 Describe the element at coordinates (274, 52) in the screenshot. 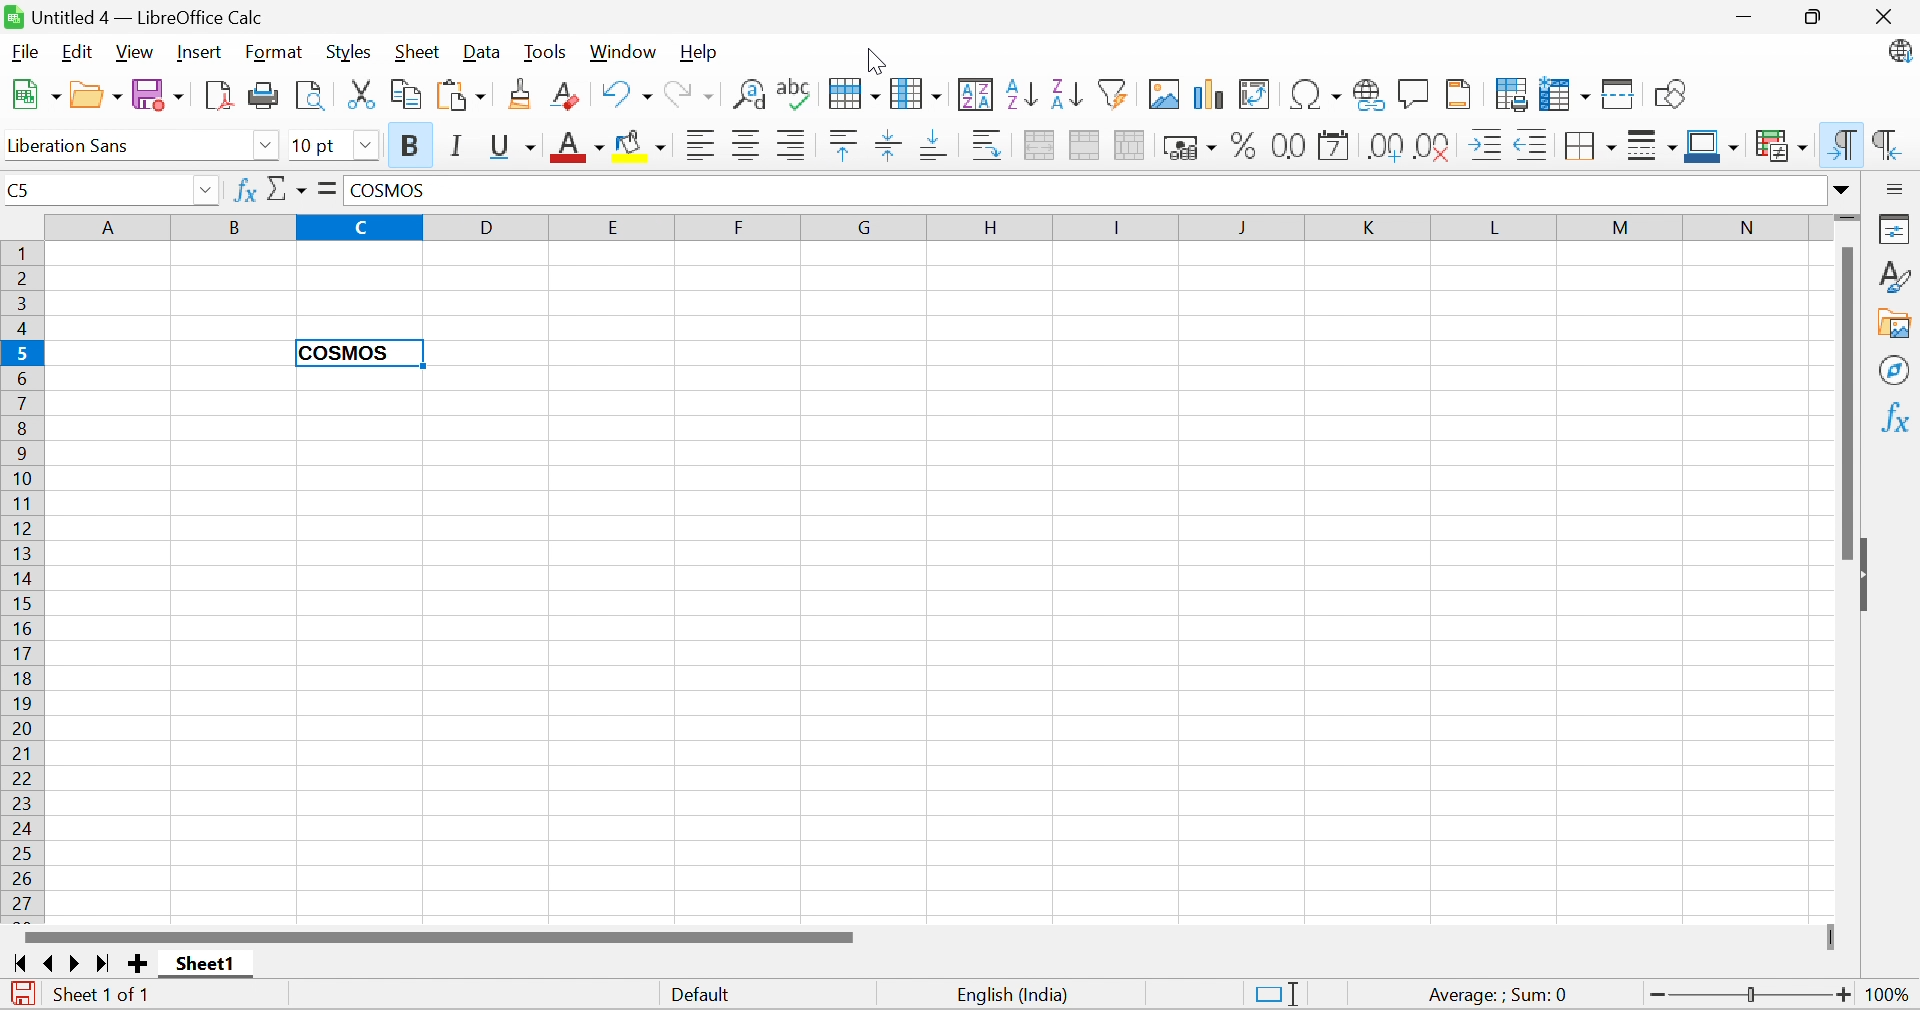

I see `Format` at that location.